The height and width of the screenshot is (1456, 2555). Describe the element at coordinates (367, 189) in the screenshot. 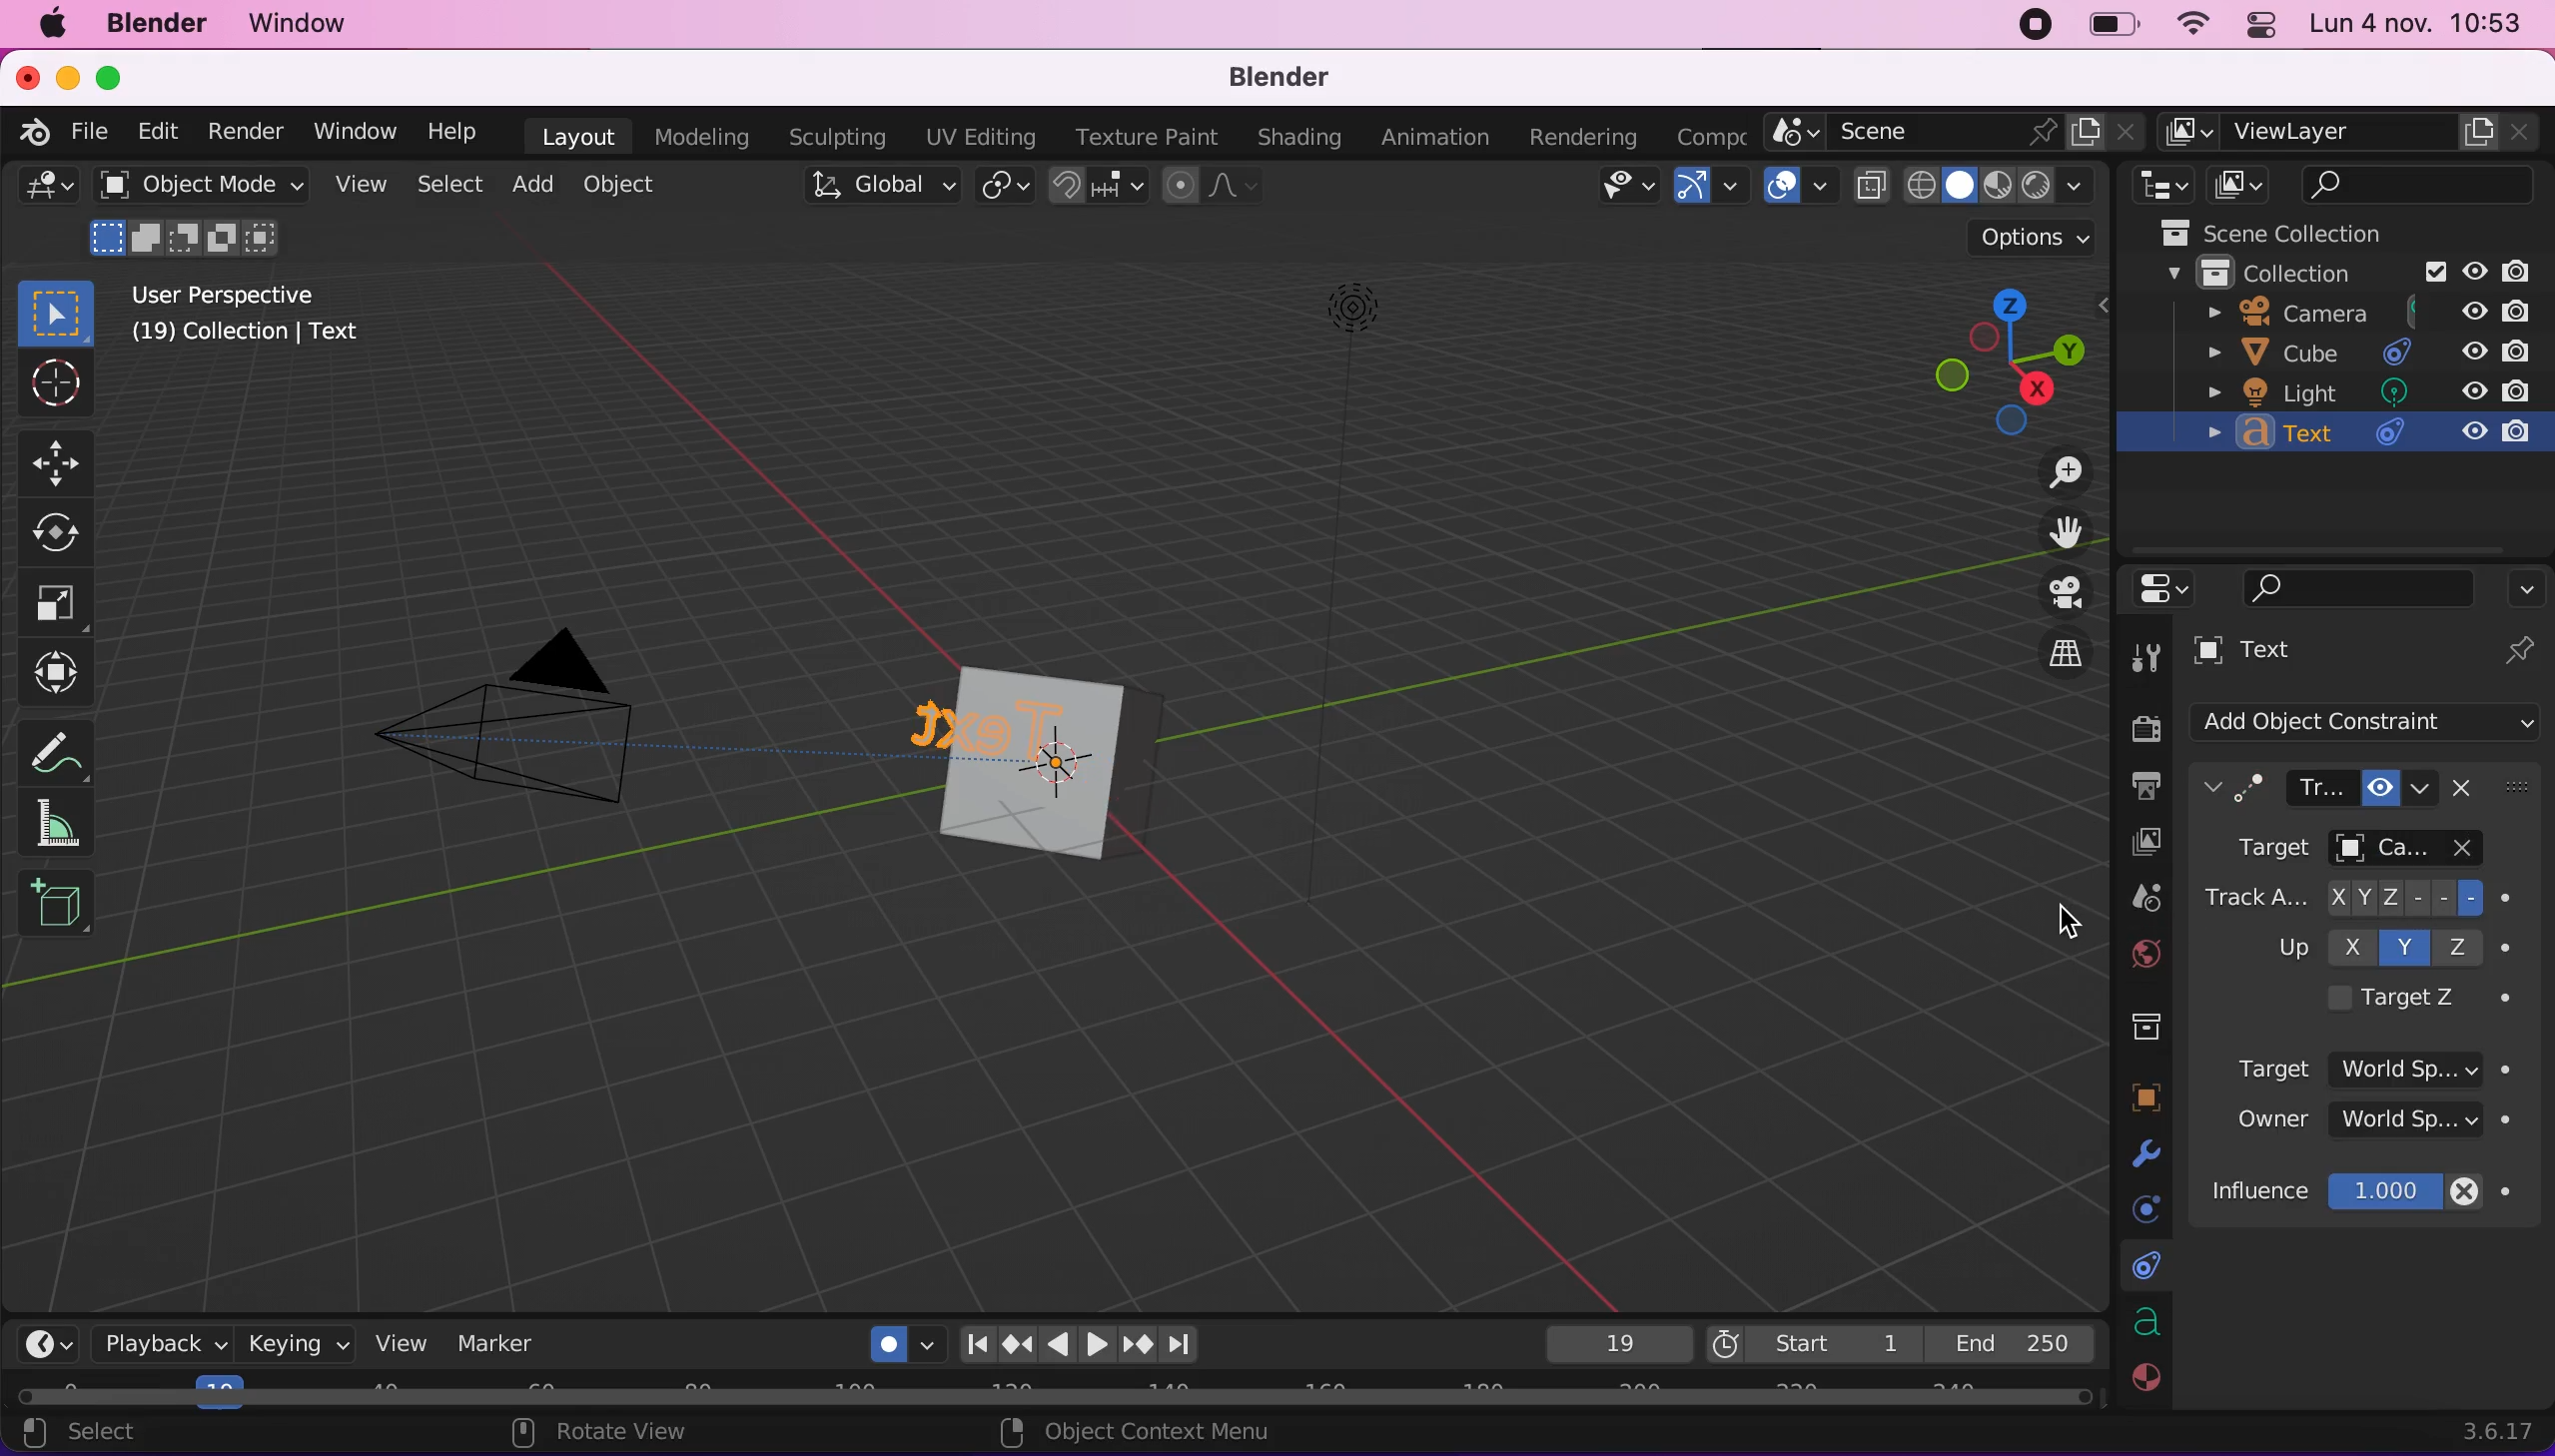

I see `view` at that location.